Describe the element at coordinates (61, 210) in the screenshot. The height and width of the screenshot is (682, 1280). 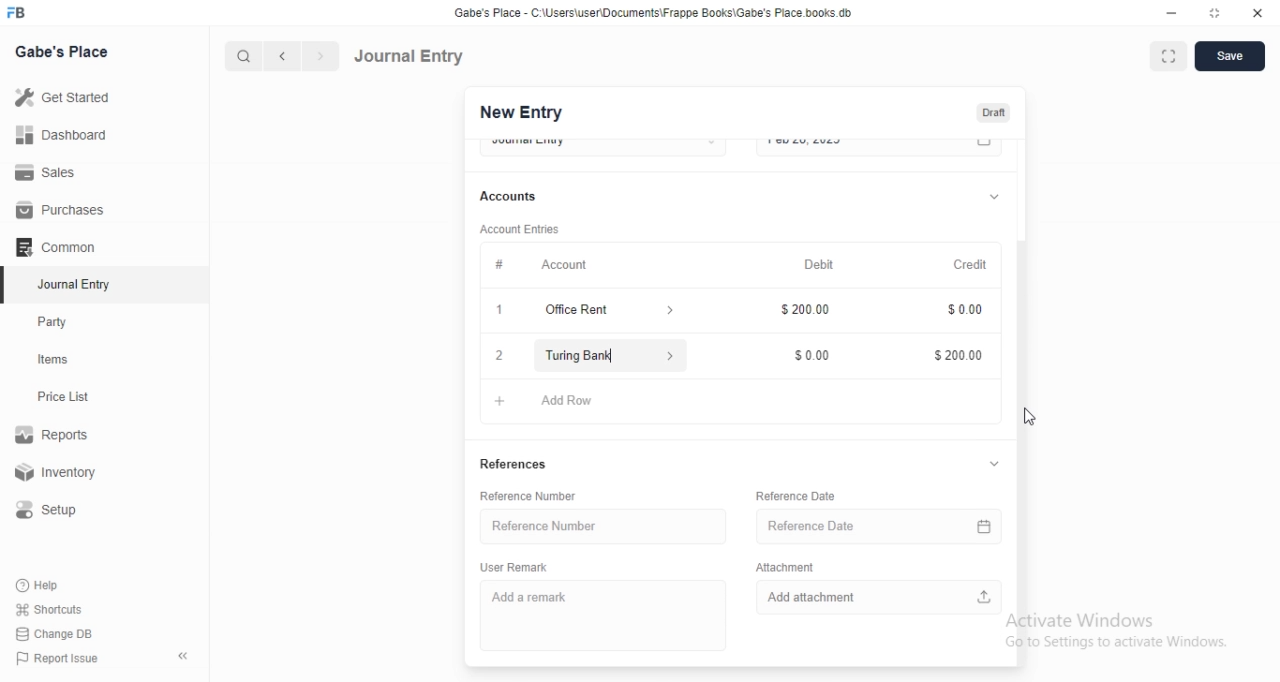
I see `Purchases` at that location.